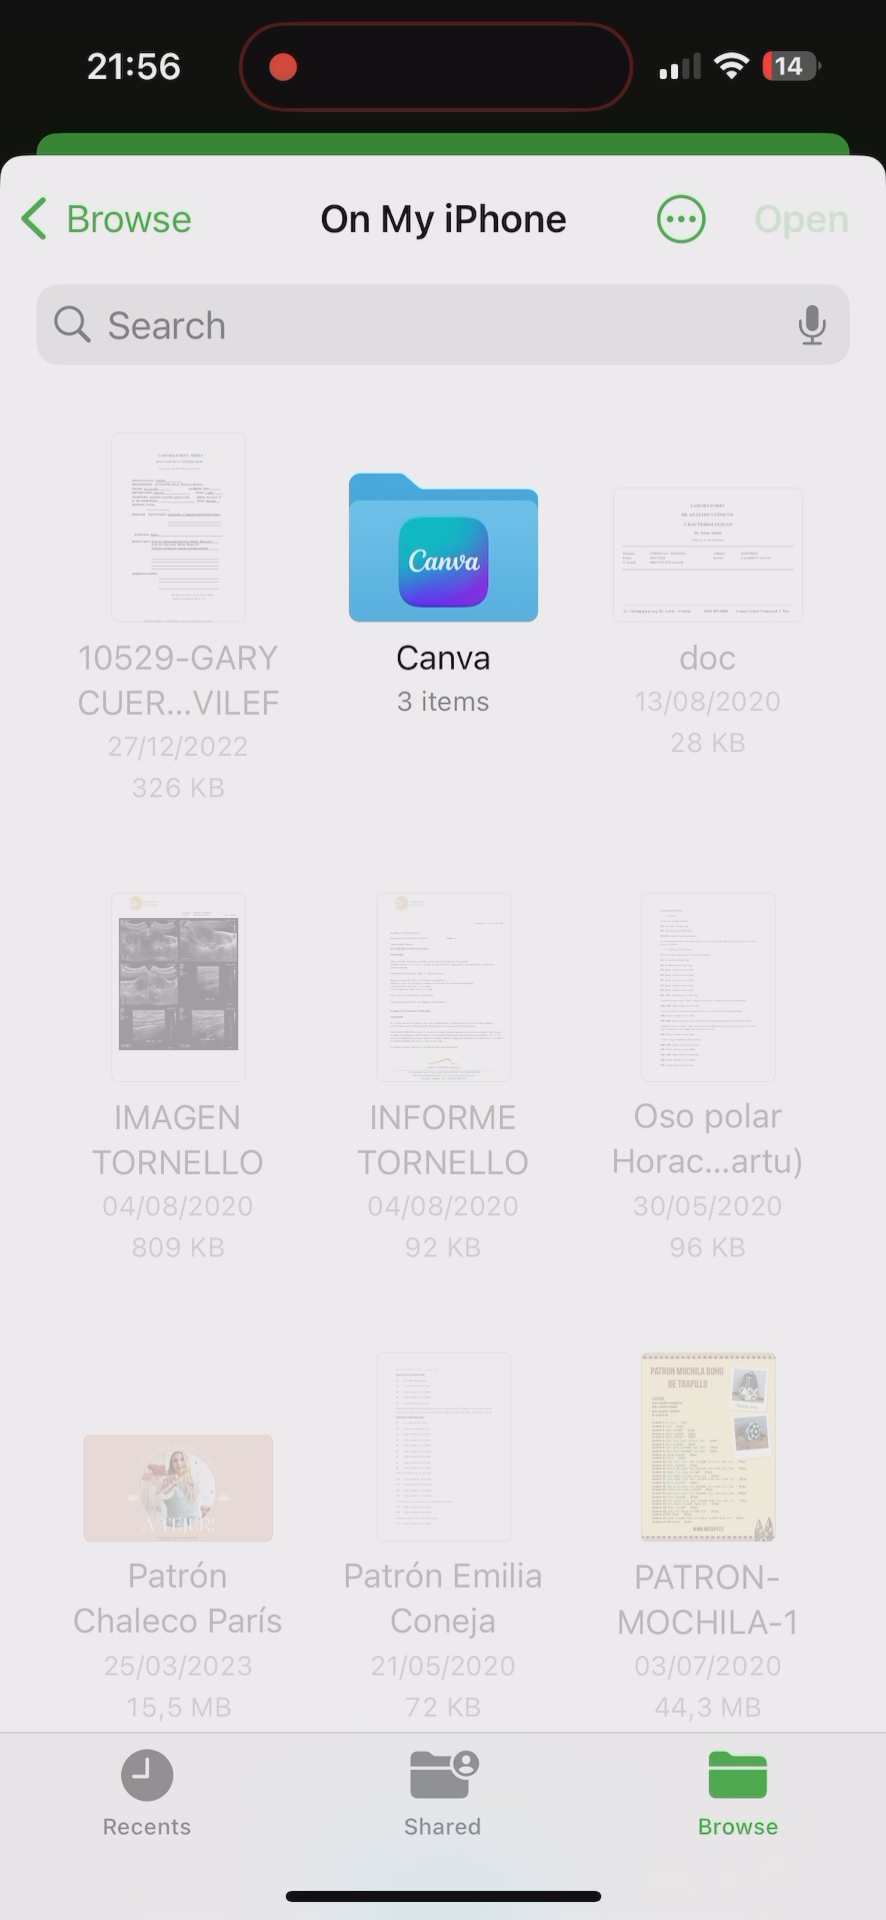 Image resolution: width=886 pixels, height=1920 pixels. What do you see at coordinates (733, 74) in the screenshot?
I see `wi-fi` at bounding box center [733, 74].